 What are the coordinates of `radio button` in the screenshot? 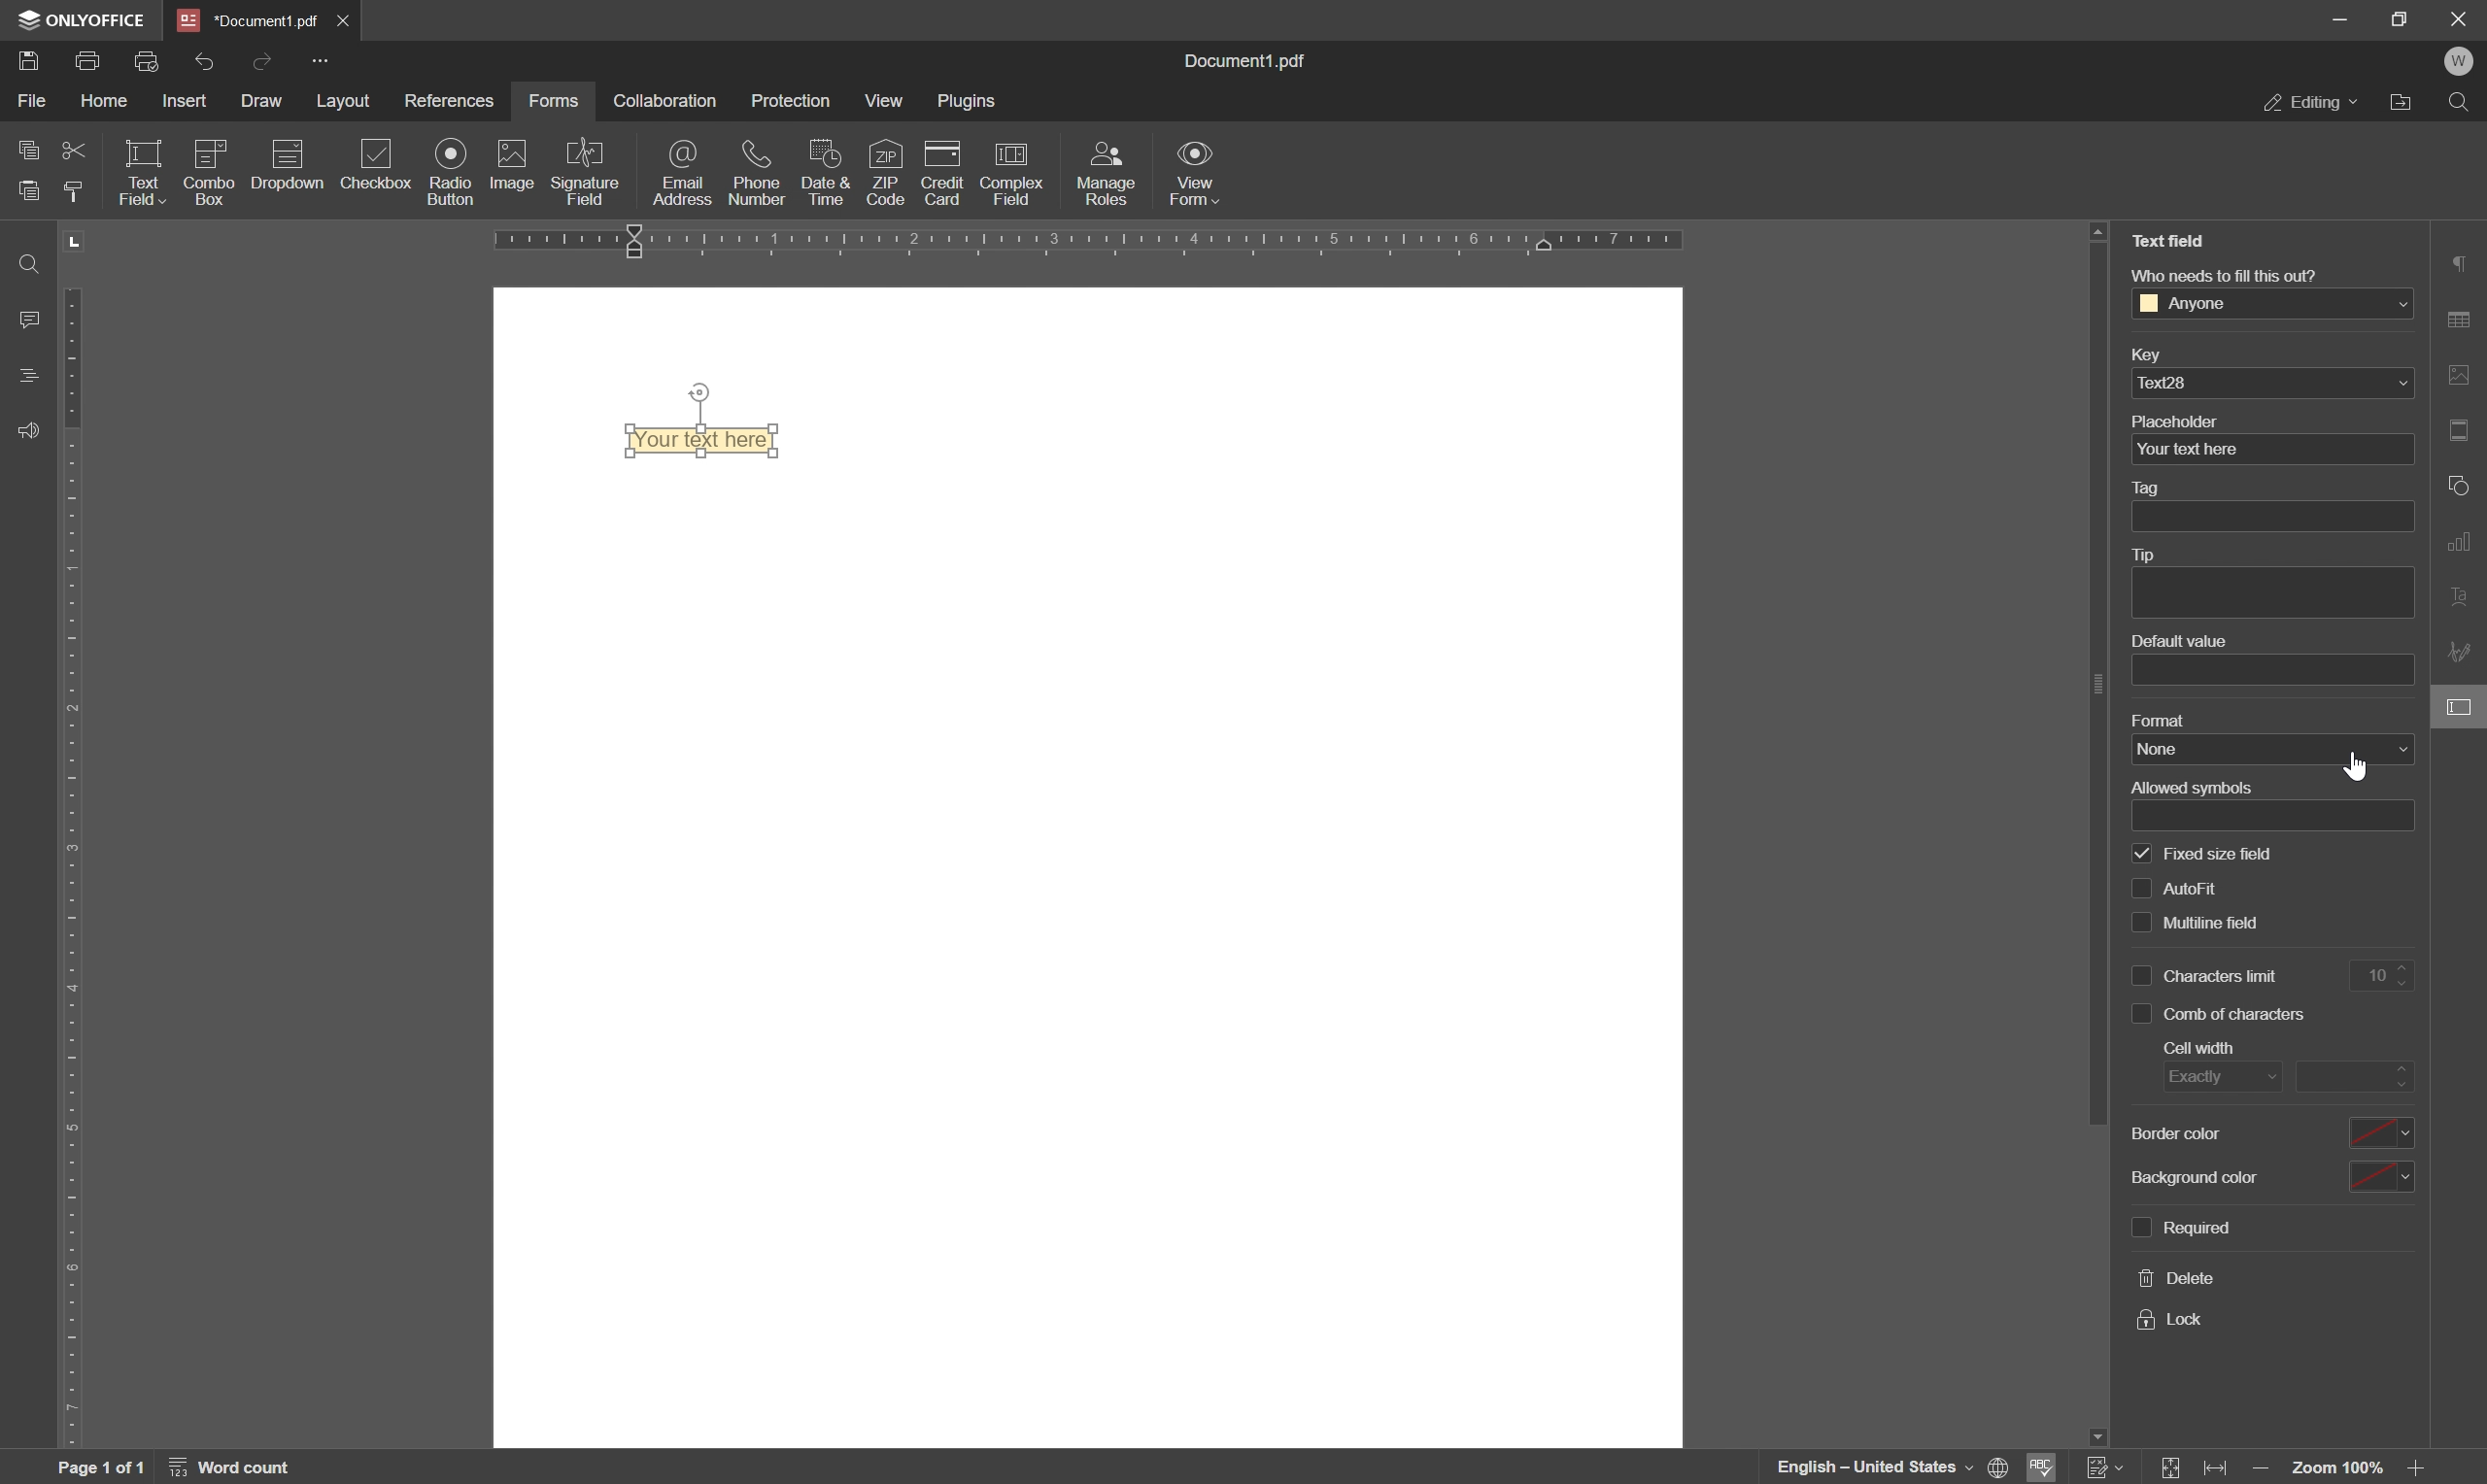 It's located at (449, 173).